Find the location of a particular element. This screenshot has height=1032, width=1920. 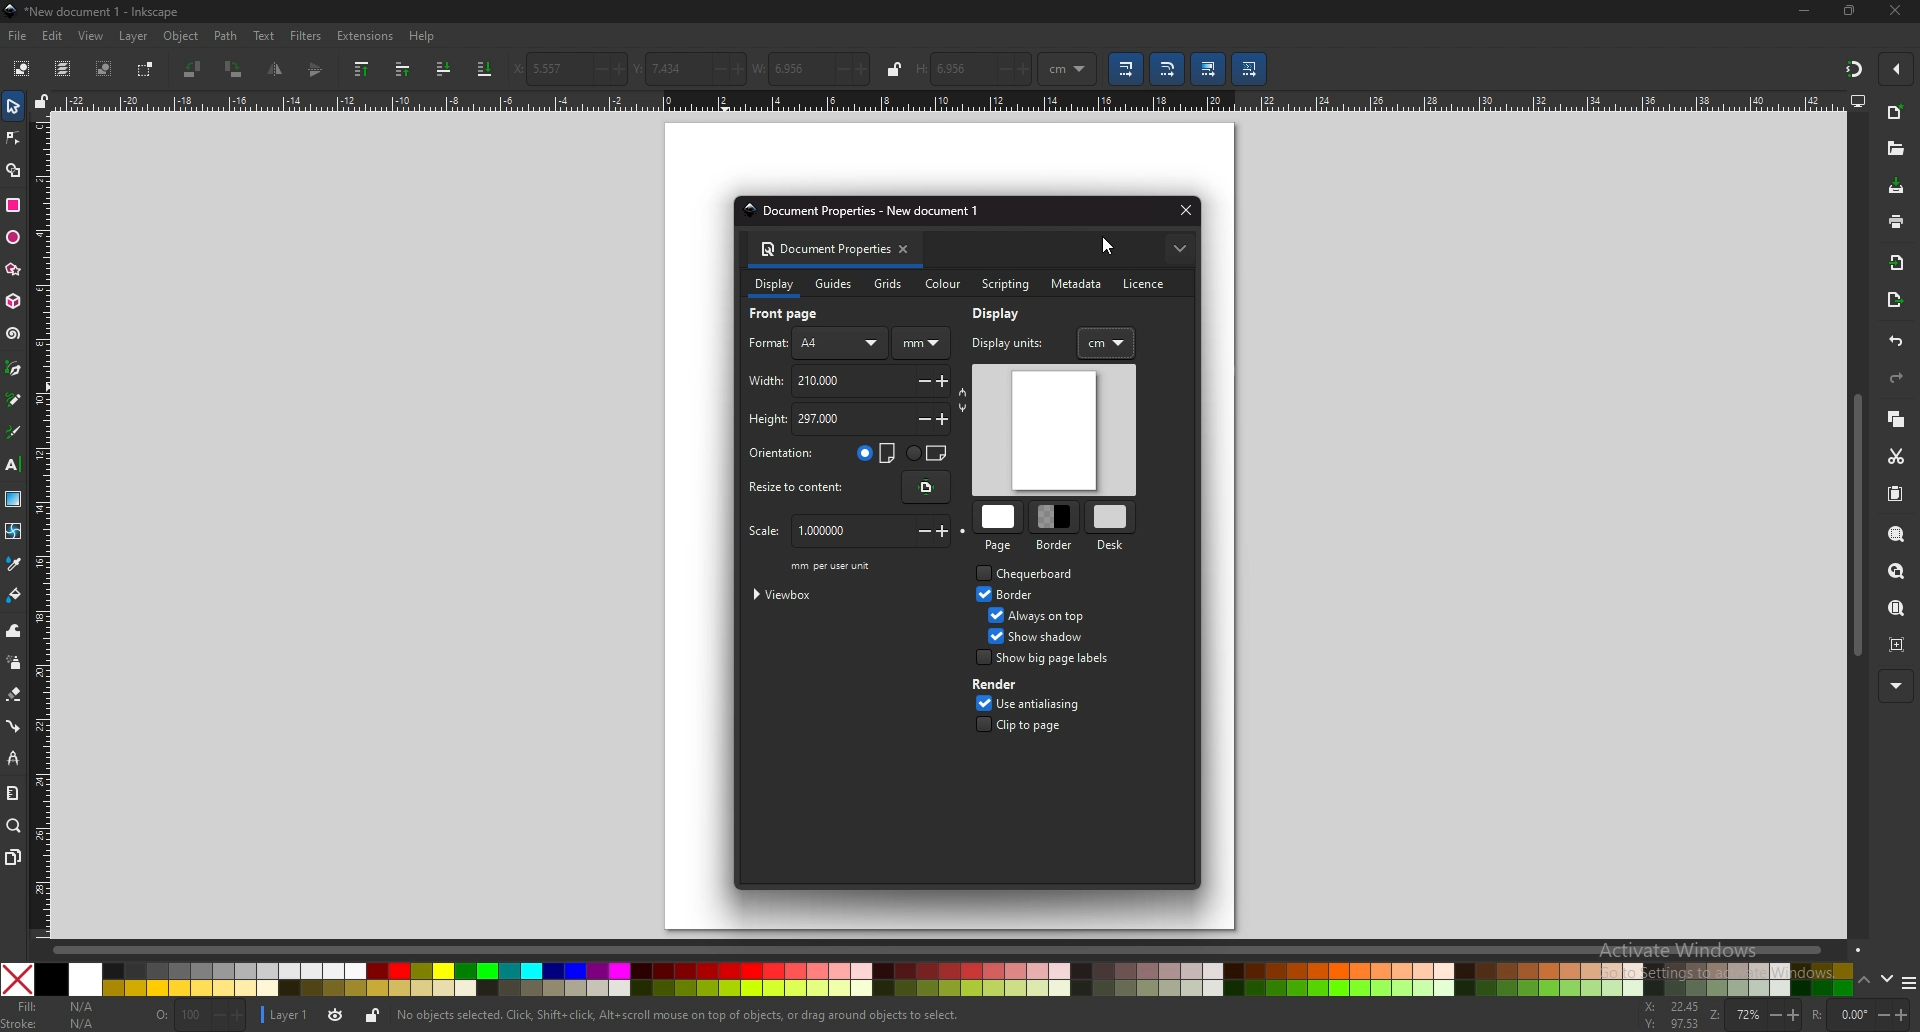

more is located at coordinates (1179, 249).